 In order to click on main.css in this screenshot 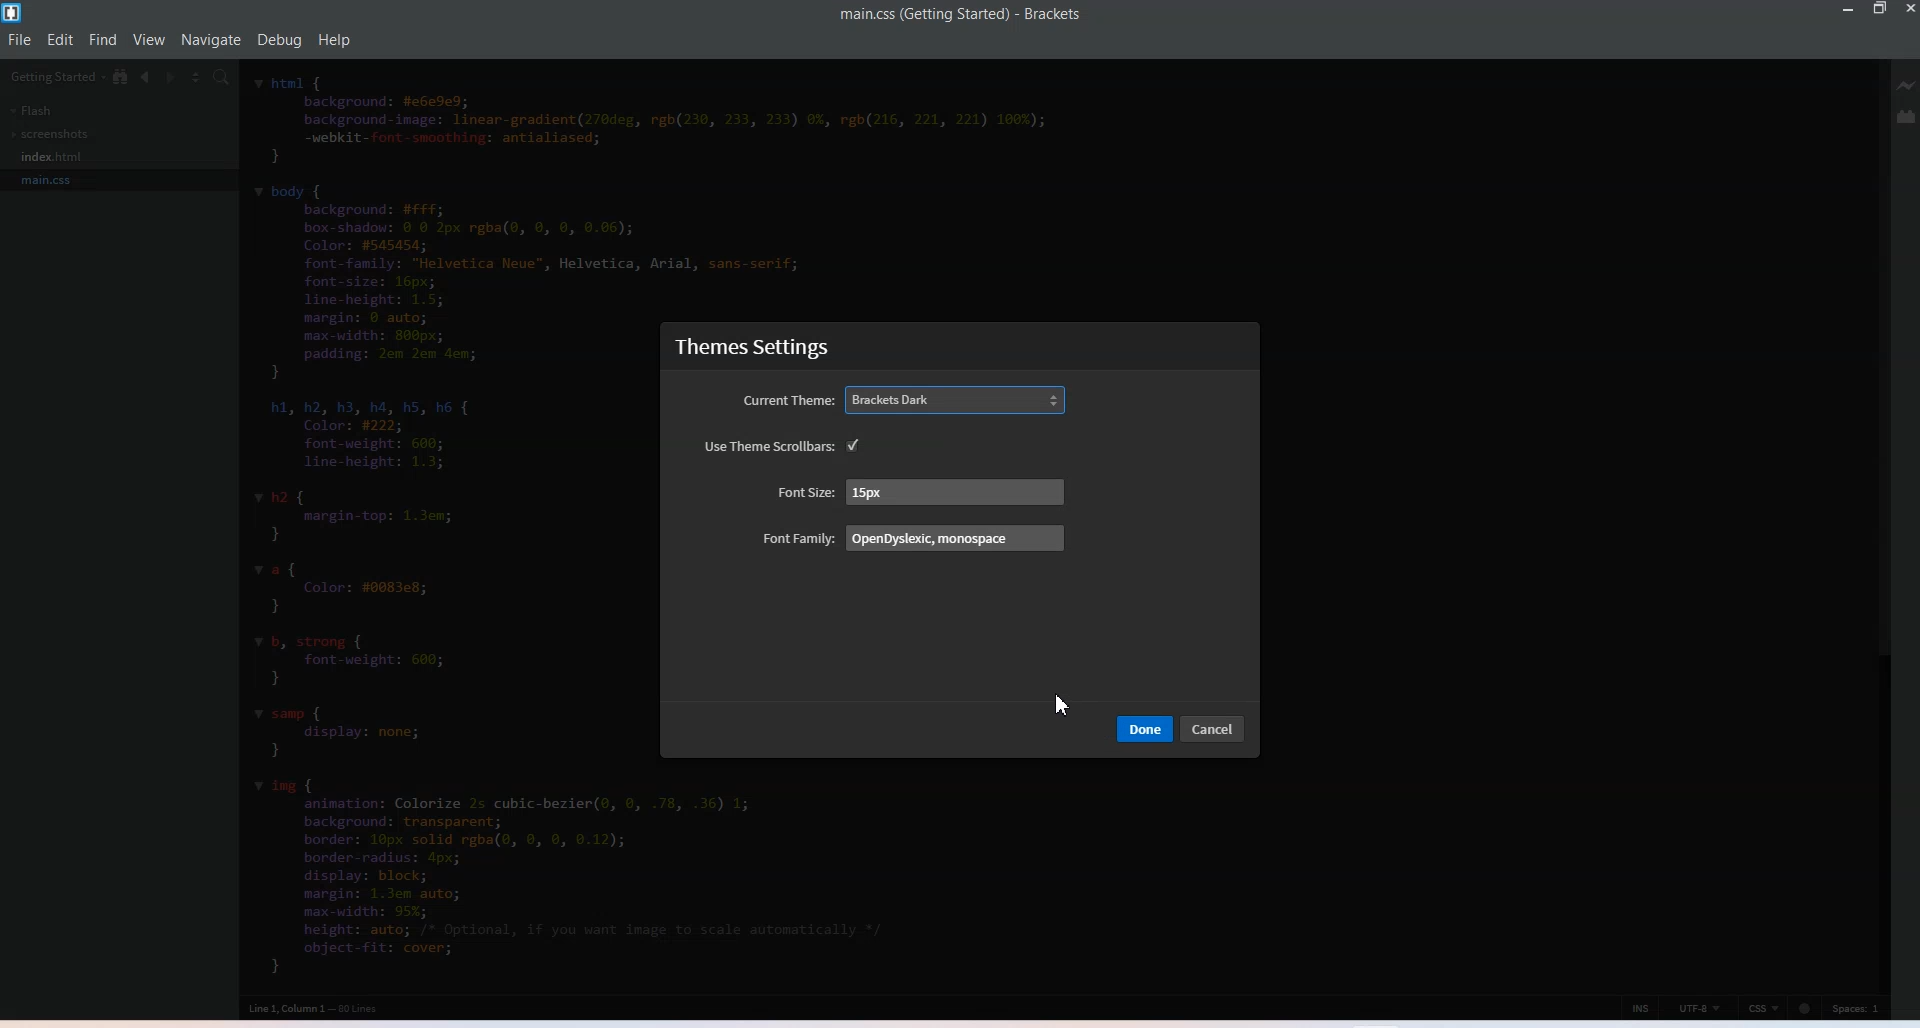, I will do `click(52, 180)`.